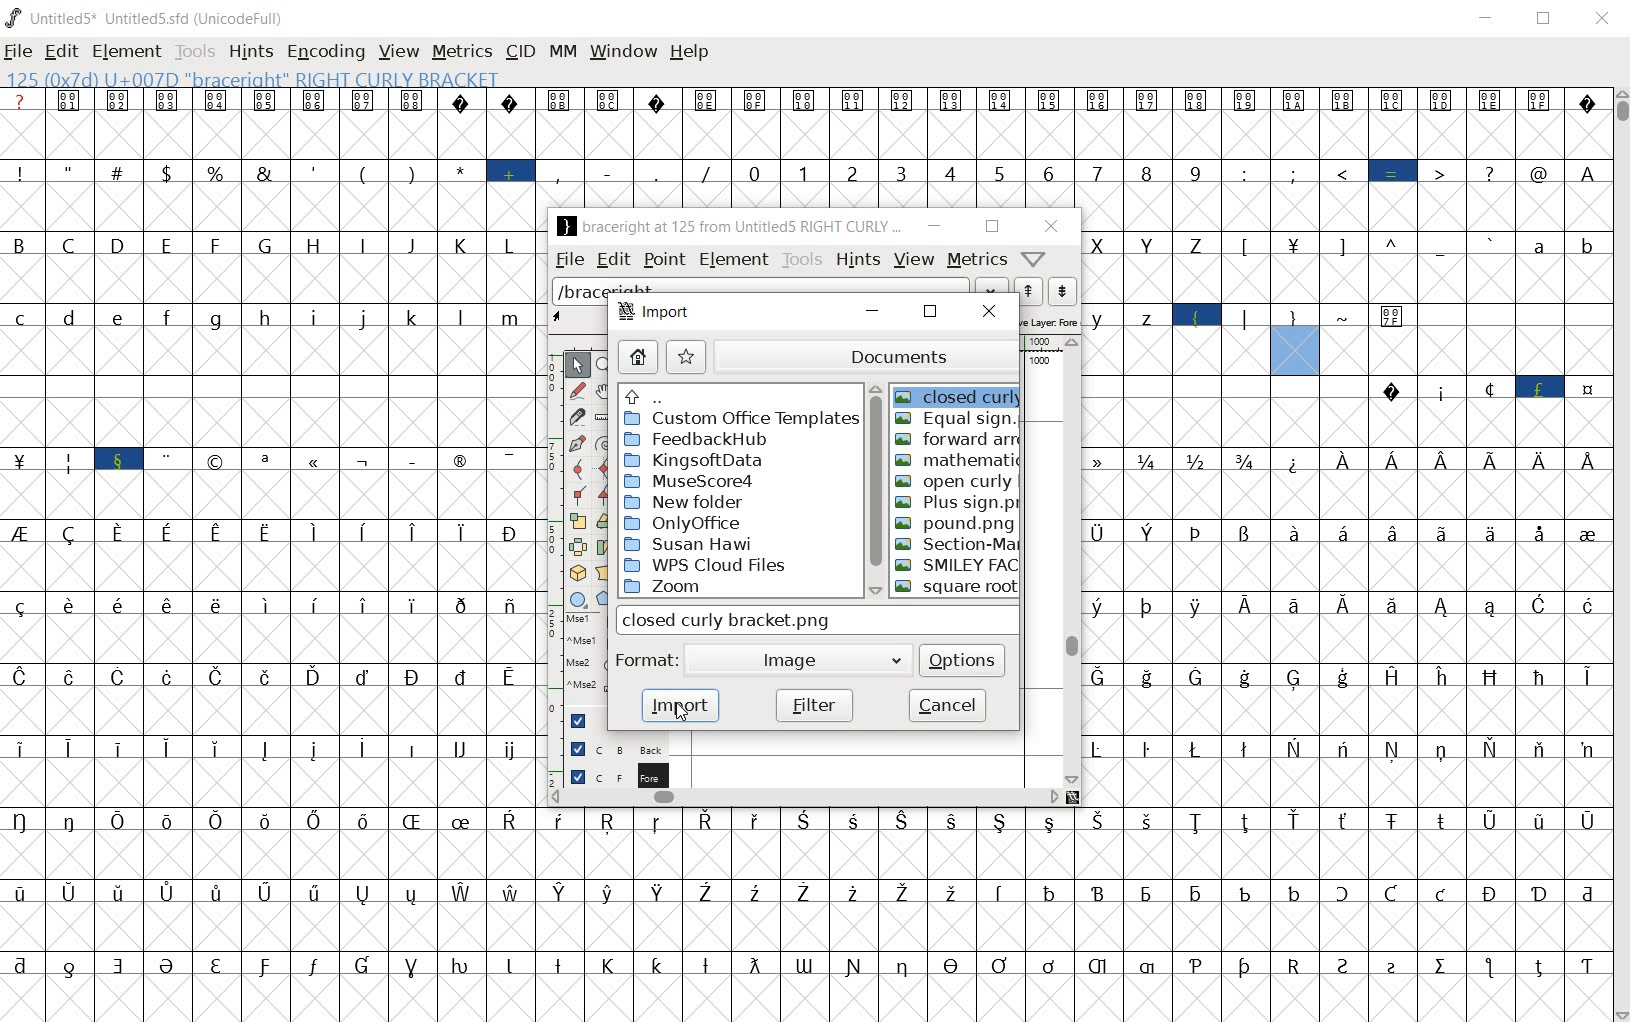 The width and height of the screenshot is (1630, 1022). I want to click on HELP, so click(690, 51).